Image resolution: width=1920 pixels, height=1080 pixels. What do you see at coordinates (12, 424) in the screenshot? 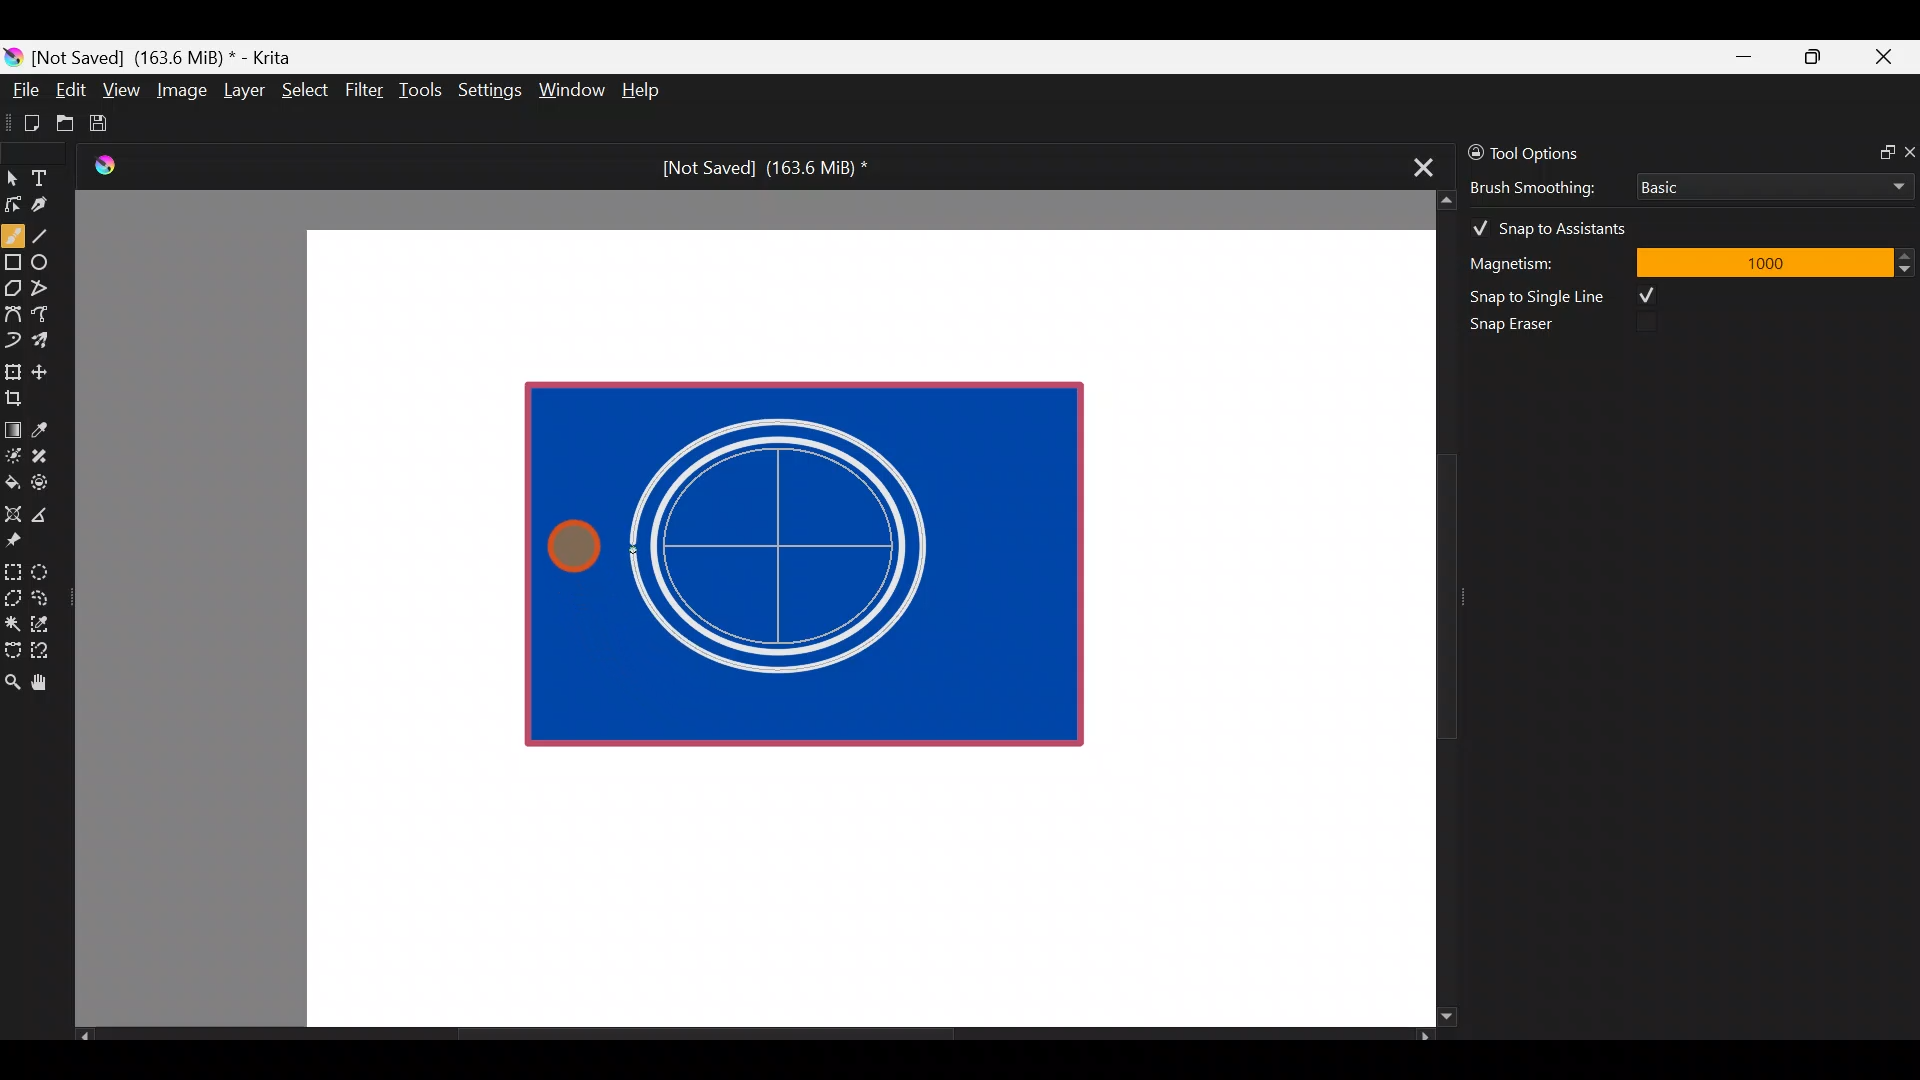
I see `Draw a gradient` at bounding box center [12, 424].